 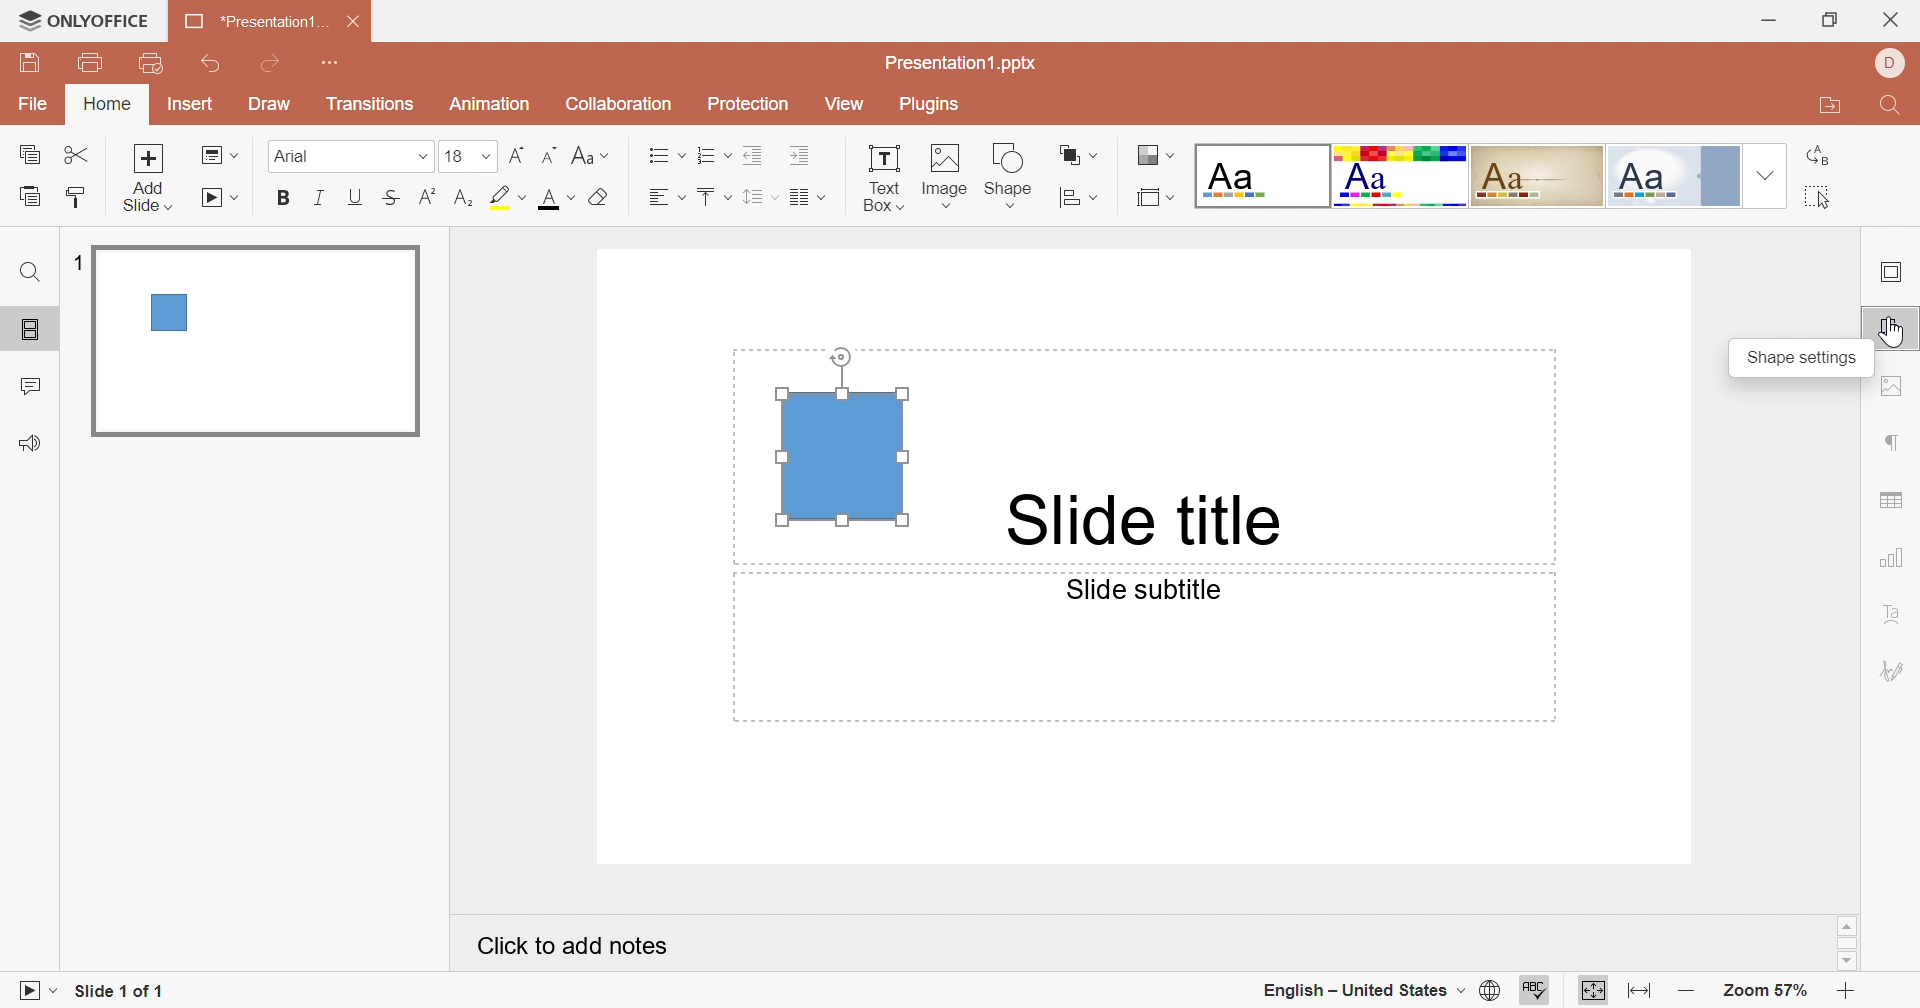 What do you see at coordinates (1895, 274) in the screenshot?
I see `Slide settings` at bounding box center [1895, 274].